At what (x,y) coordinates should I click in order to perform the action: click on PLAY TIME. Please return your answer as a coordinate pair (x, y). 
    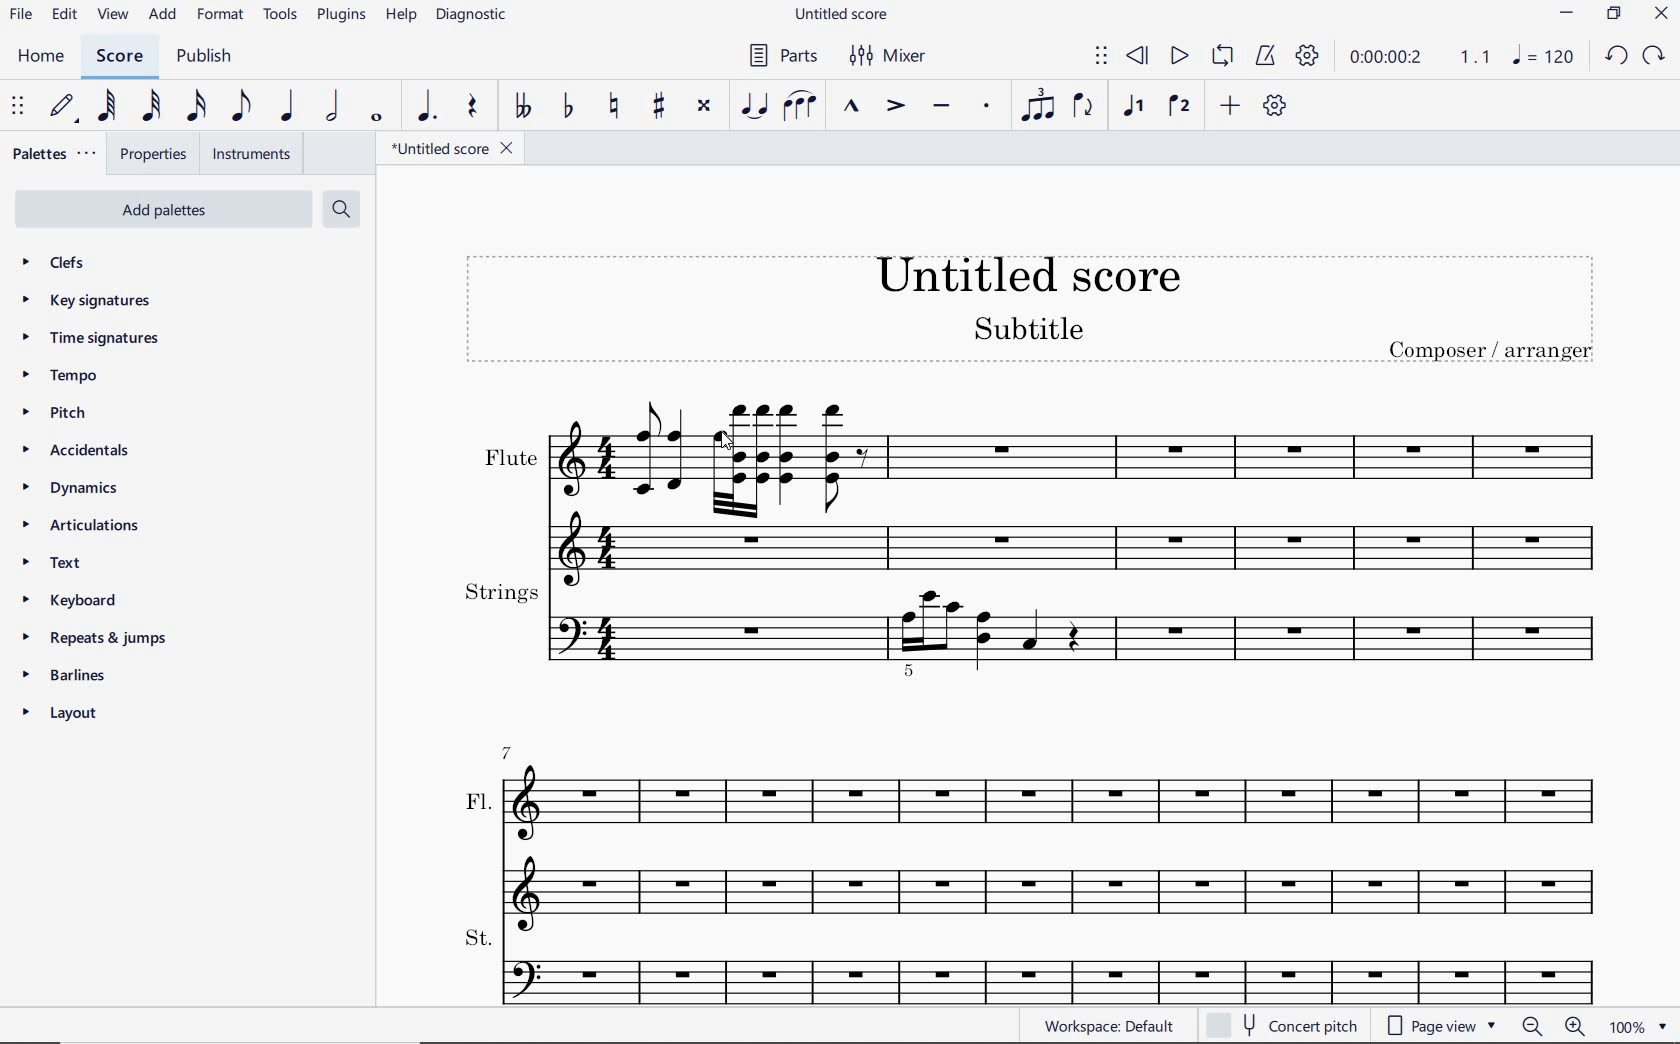
    Looking at the image, I should click on (1419, 57).